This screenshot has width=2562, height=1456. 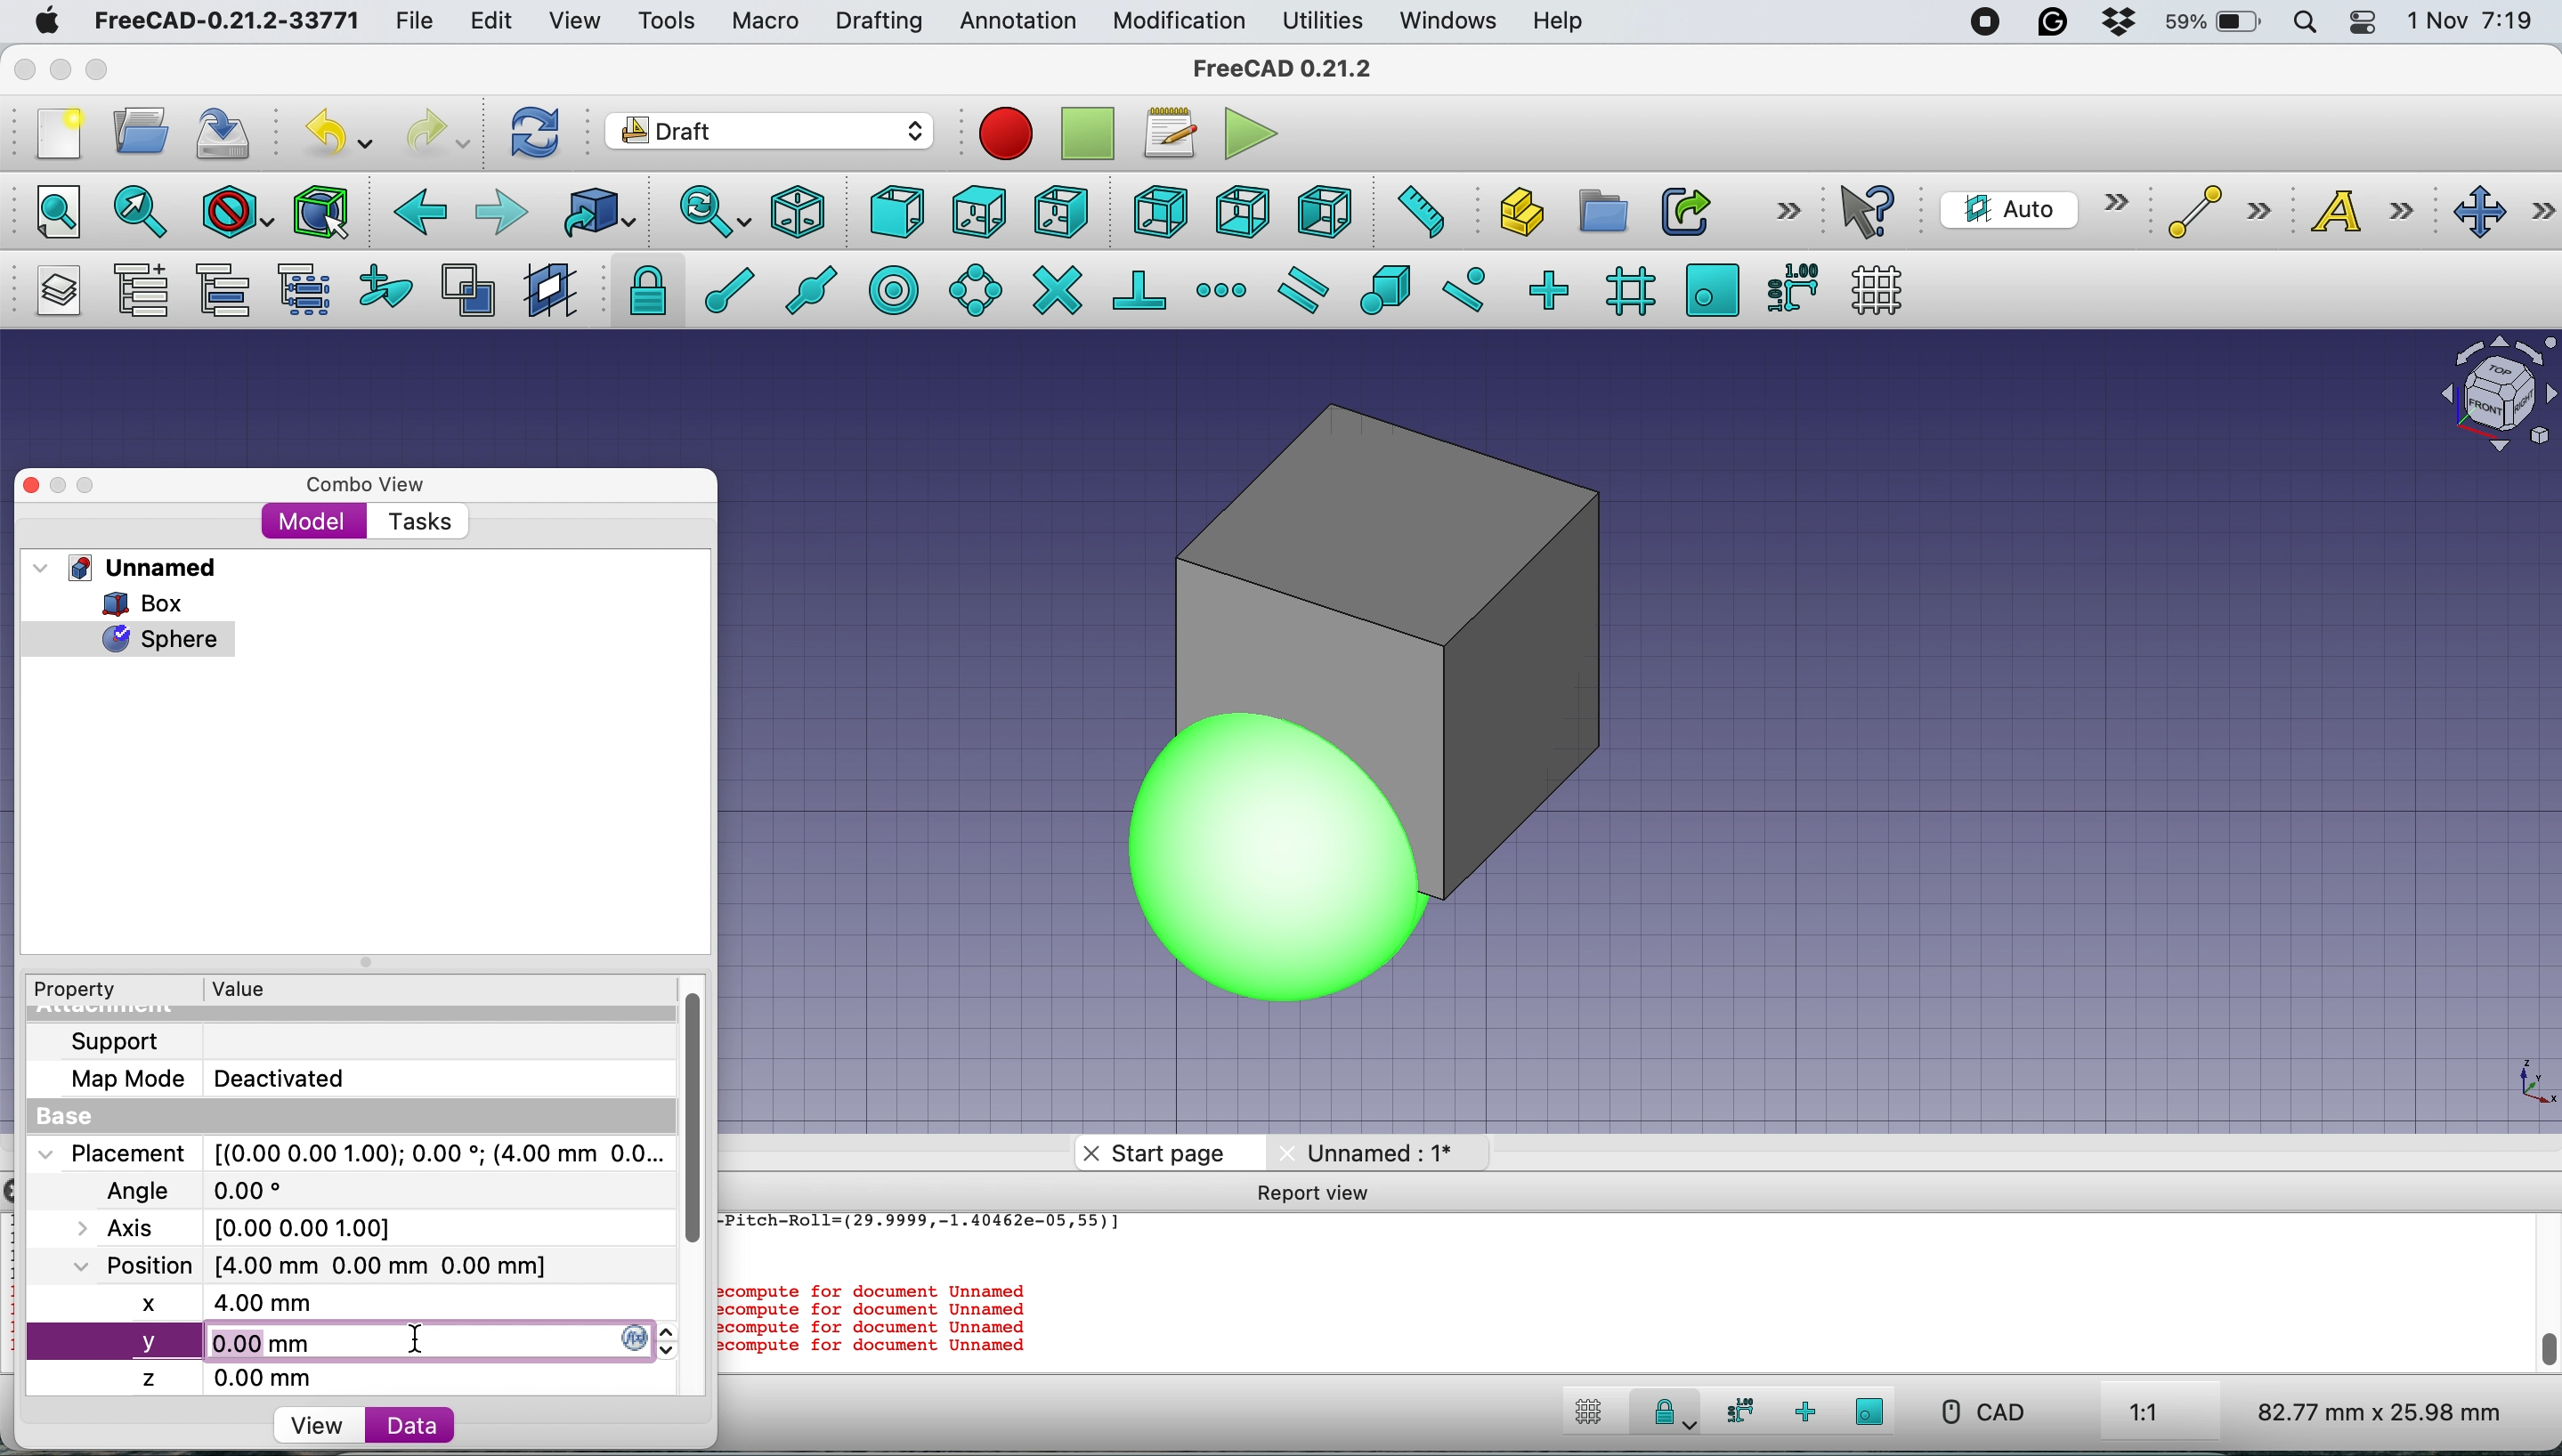 I want to click on unnamed, so click(x=133, y=567).